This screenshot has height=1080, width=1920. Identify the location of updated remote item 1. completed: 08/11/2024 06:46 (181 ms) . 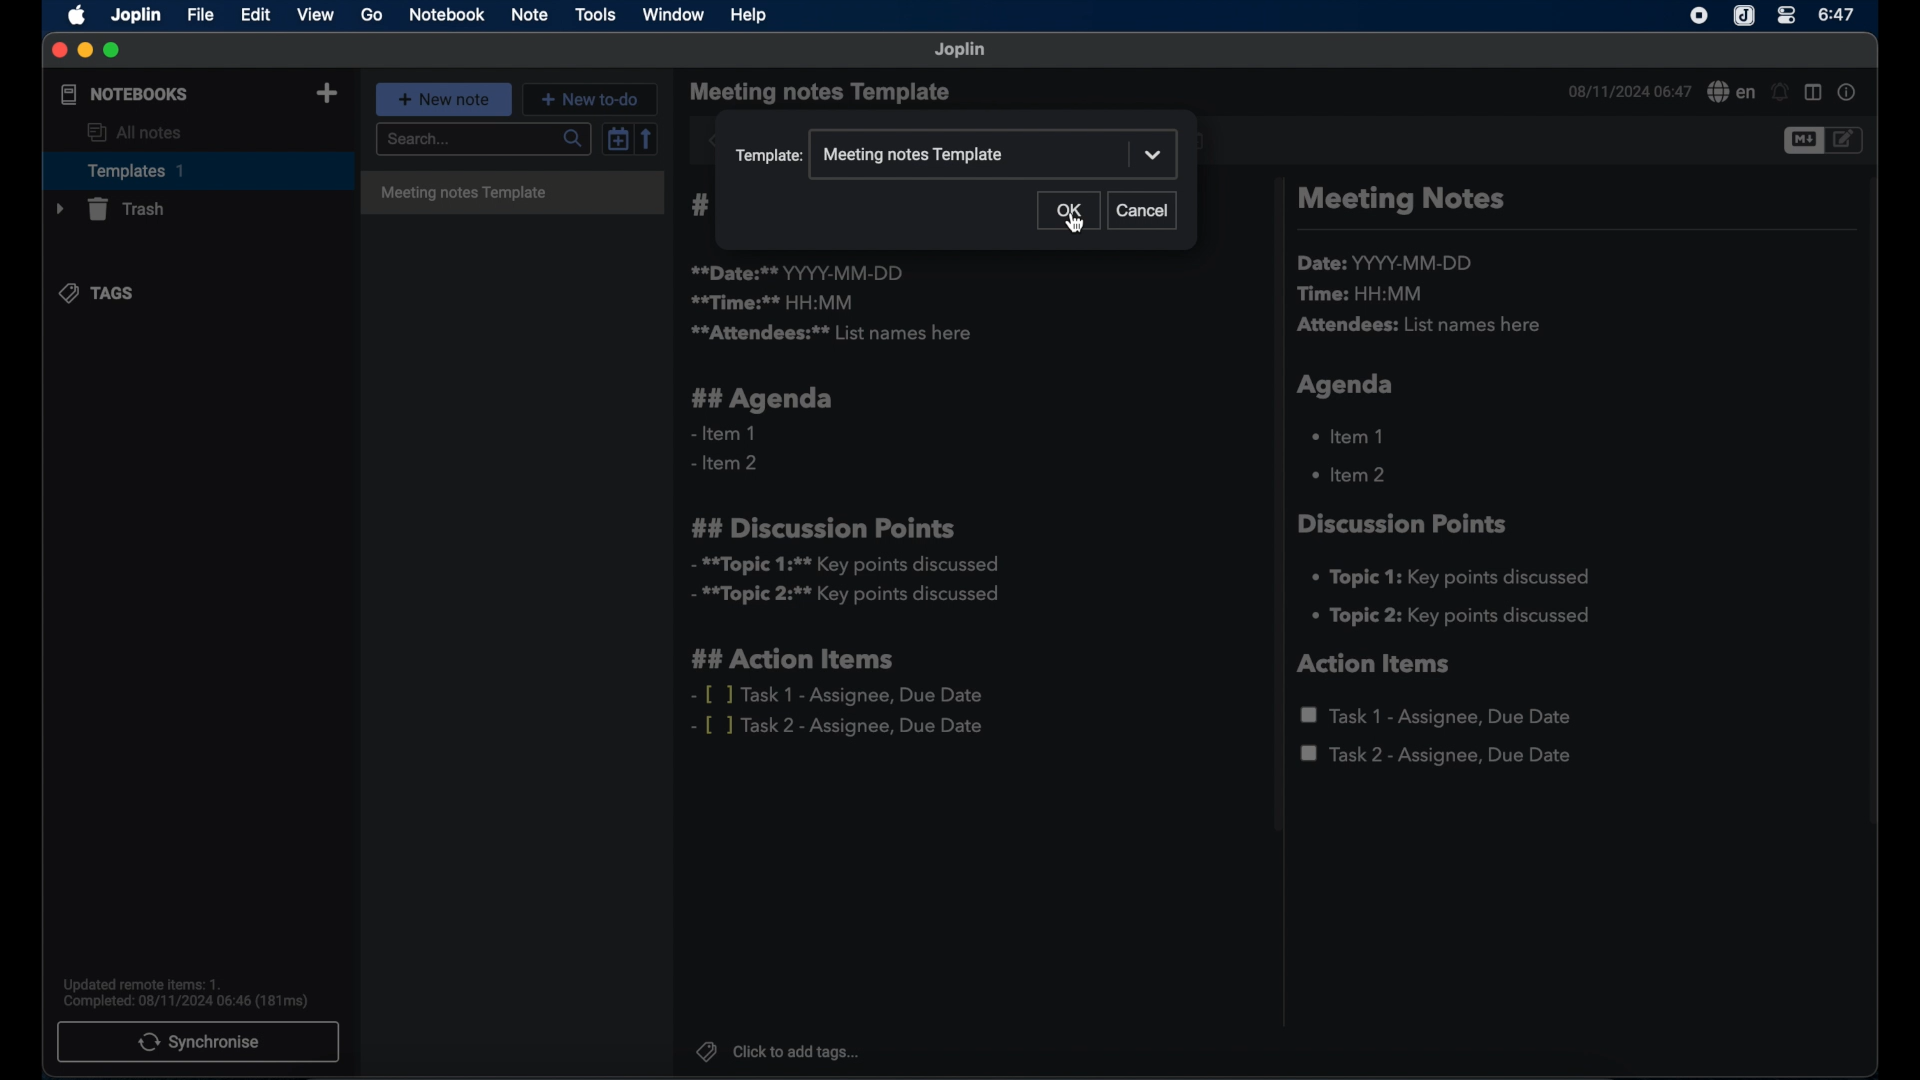
(188, 992).